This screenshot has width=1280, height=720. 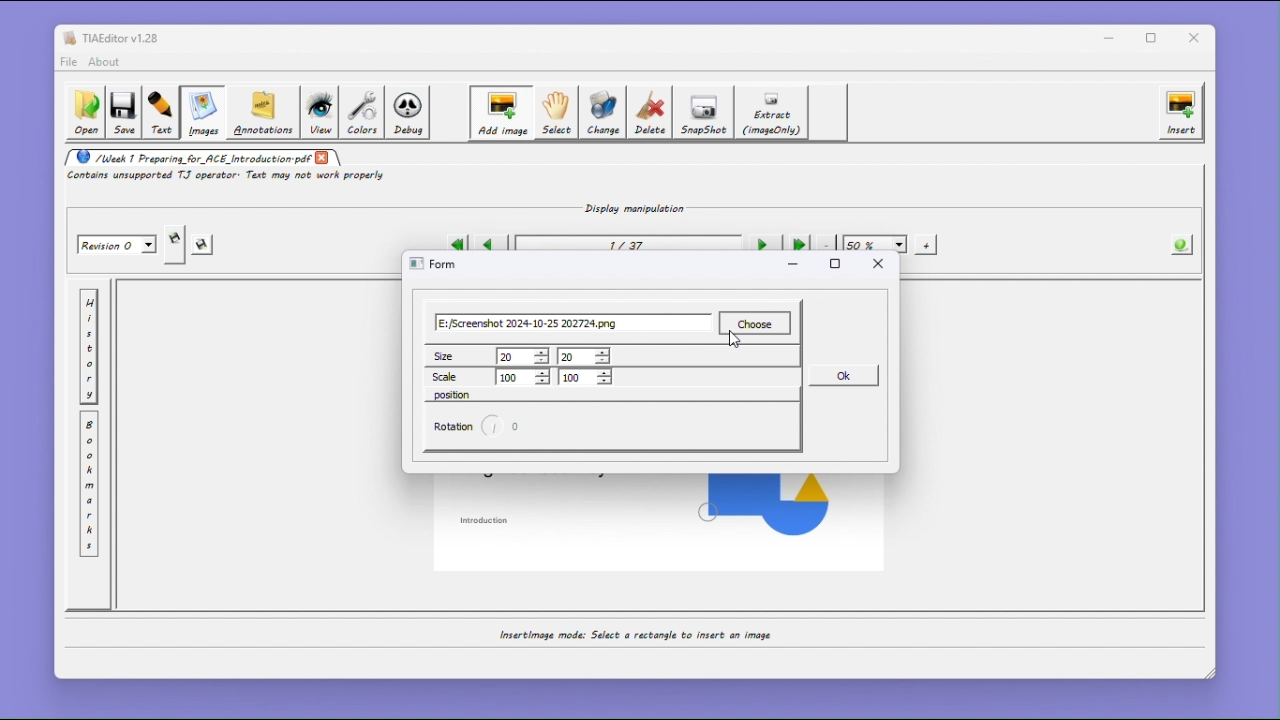 What do you see at coordinates (486, 520) in the screenshot?
I see `introduction` at bounding box center [486, 520].